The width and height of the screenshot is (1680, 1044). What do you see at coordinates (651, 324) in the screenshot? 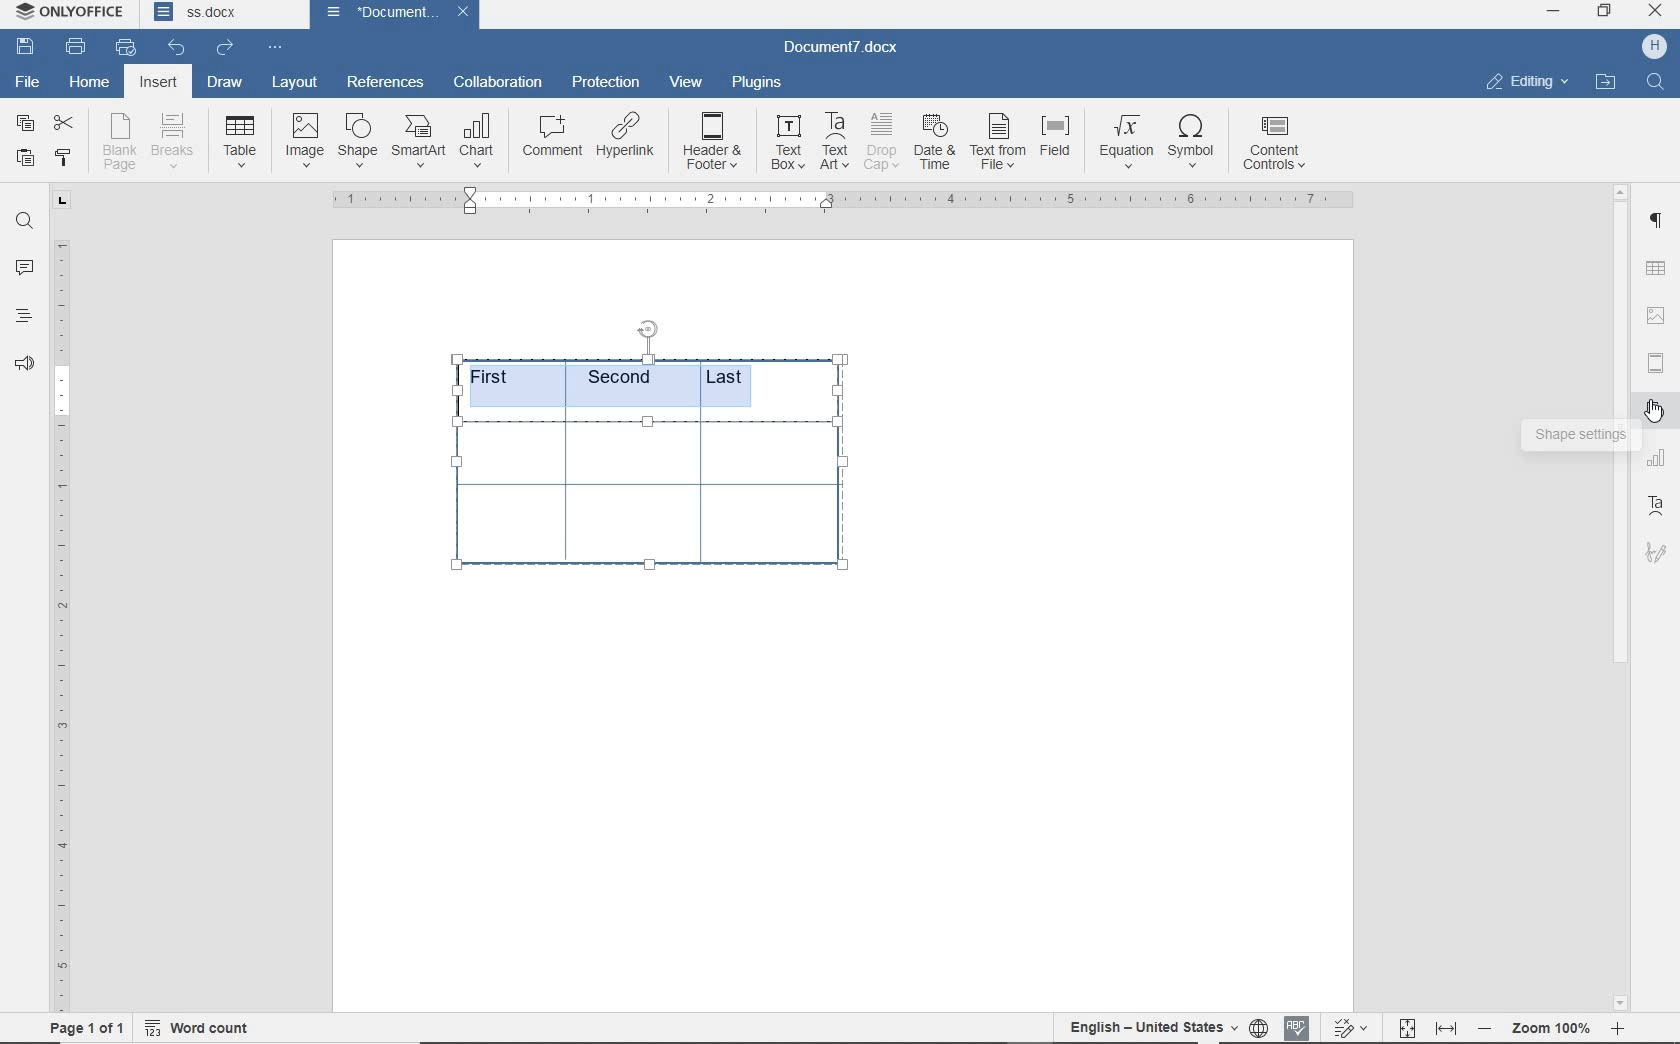
I see `position table` at bounding box center [651, 324].